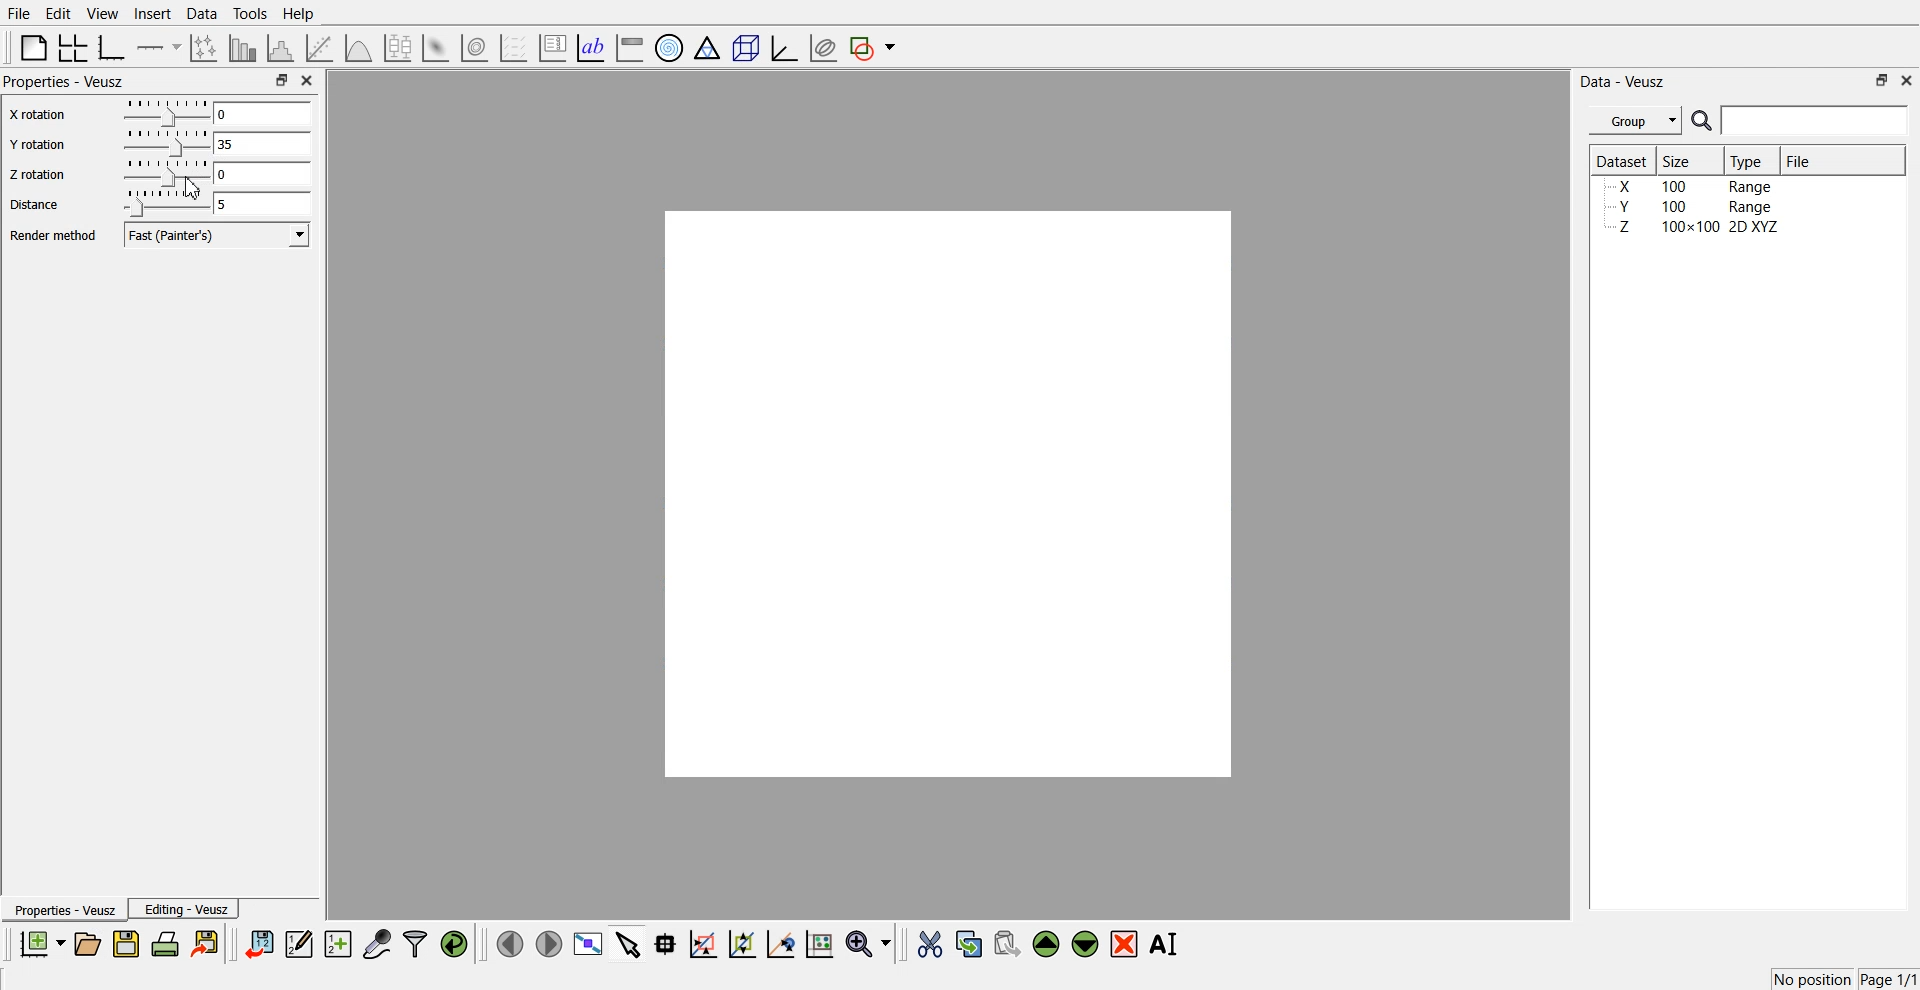 This screenshot has width=1920, height=990. What do you see at coordinates (262, 143) in the screenshot?
I see `35` at bounding box center [262, 143].